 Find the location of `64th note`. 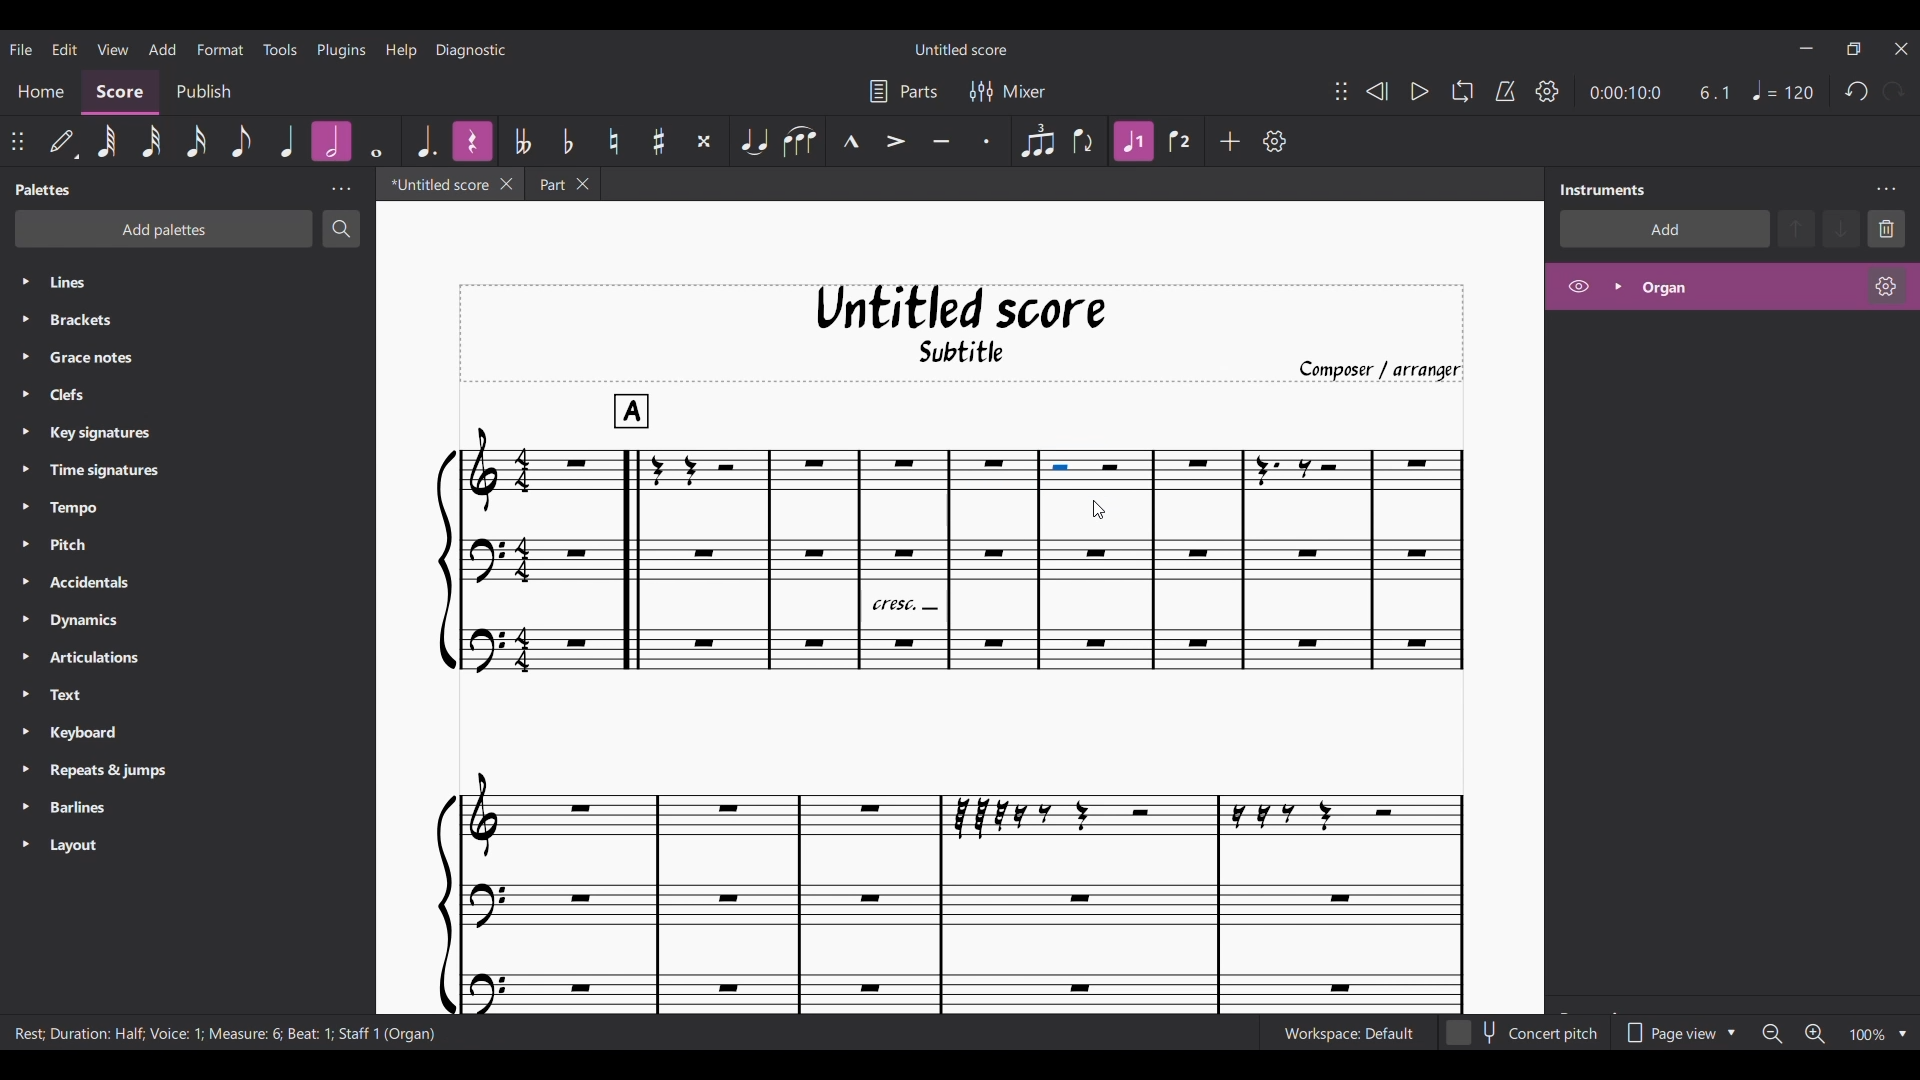

64th note is located at coordinates (106, 143).